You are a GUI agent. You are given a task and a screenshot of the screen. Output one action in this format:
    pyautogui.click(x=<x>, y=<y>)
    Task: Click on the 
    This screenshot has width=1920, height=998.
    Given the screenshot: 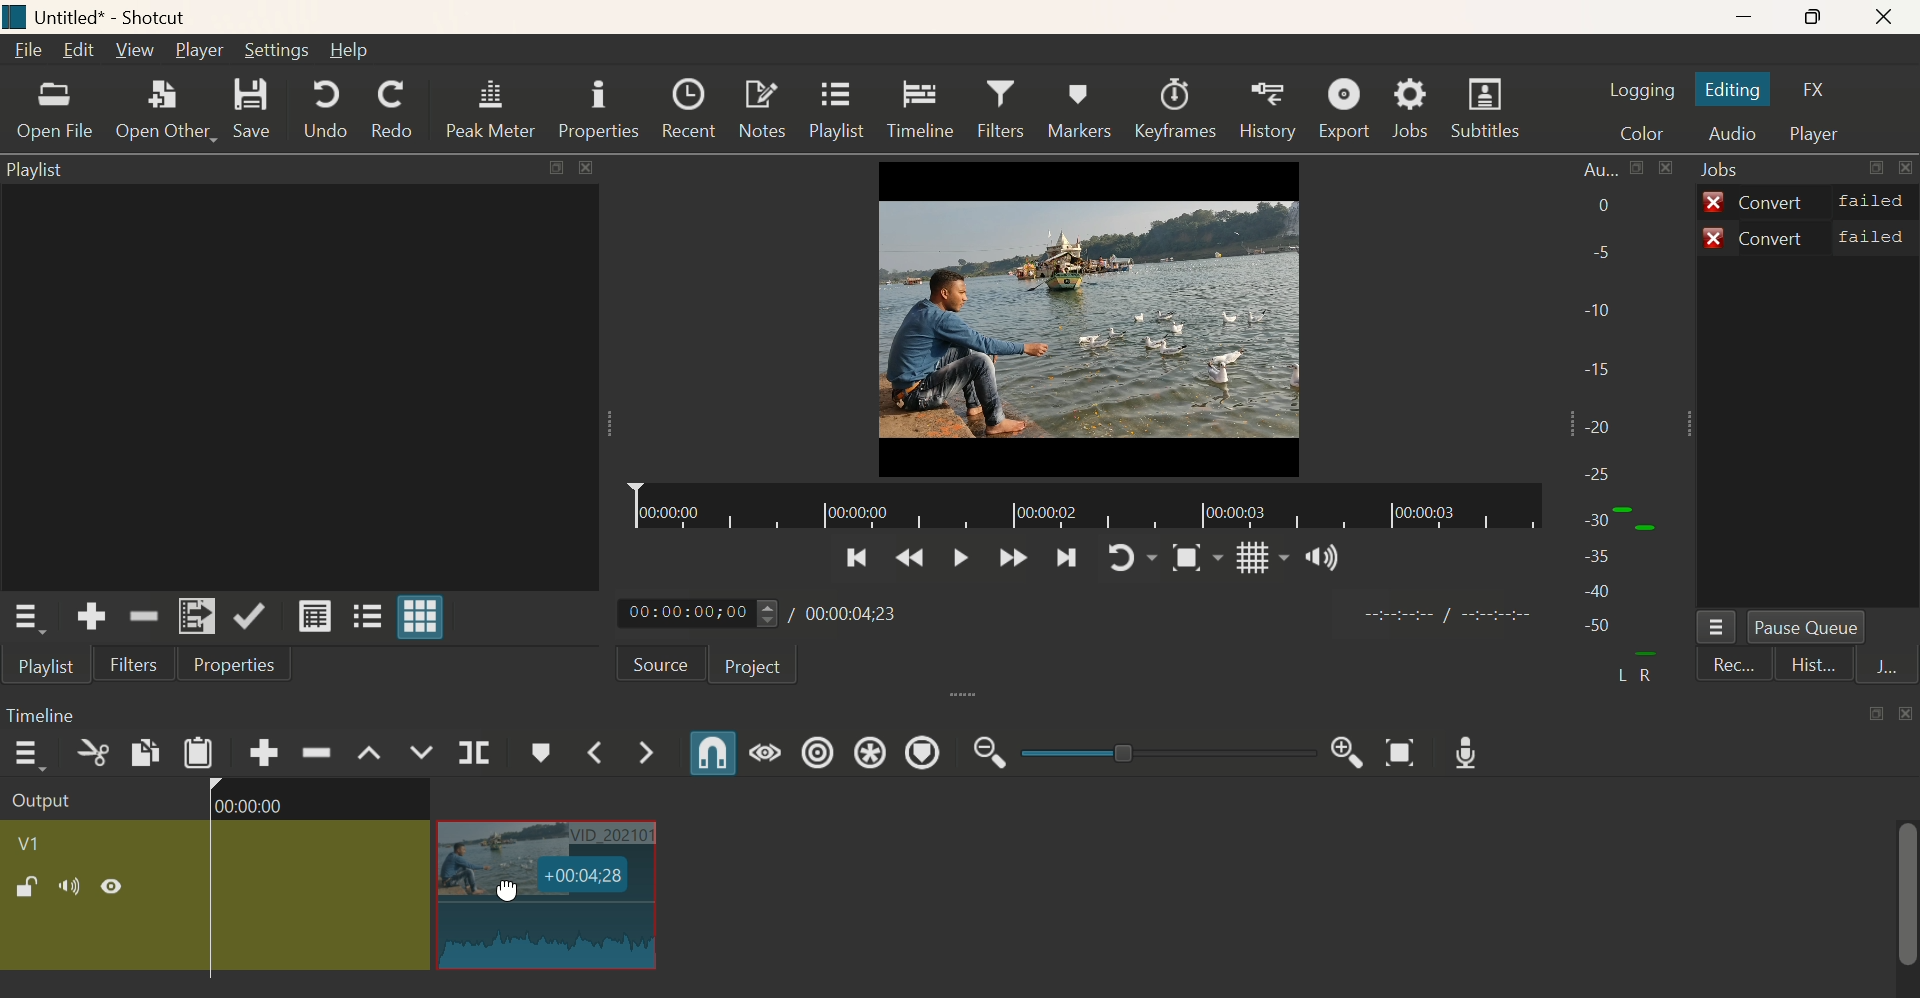 What is the action you would take?
    pyautogui.click(x=922, y=753)
    